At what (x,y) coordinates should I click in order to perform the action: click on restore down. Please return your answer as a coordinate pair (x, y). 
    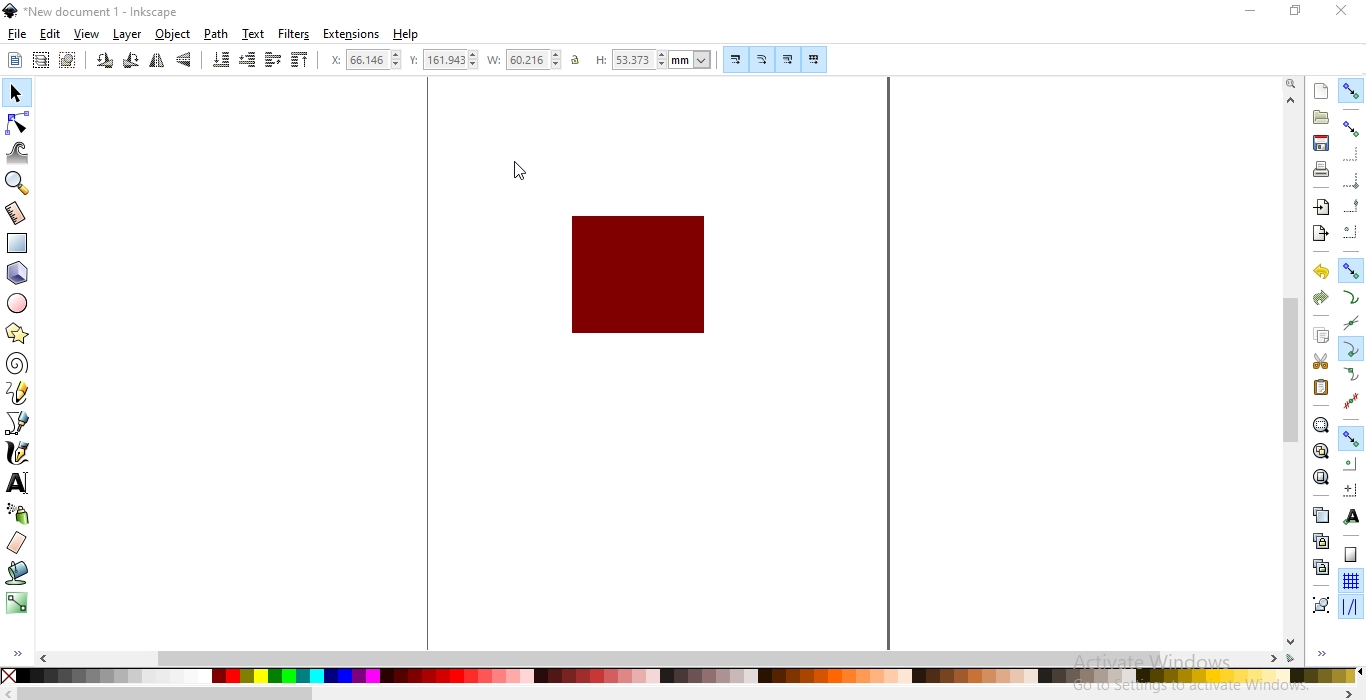
    Looking at the image, I should click on (1294, 9).